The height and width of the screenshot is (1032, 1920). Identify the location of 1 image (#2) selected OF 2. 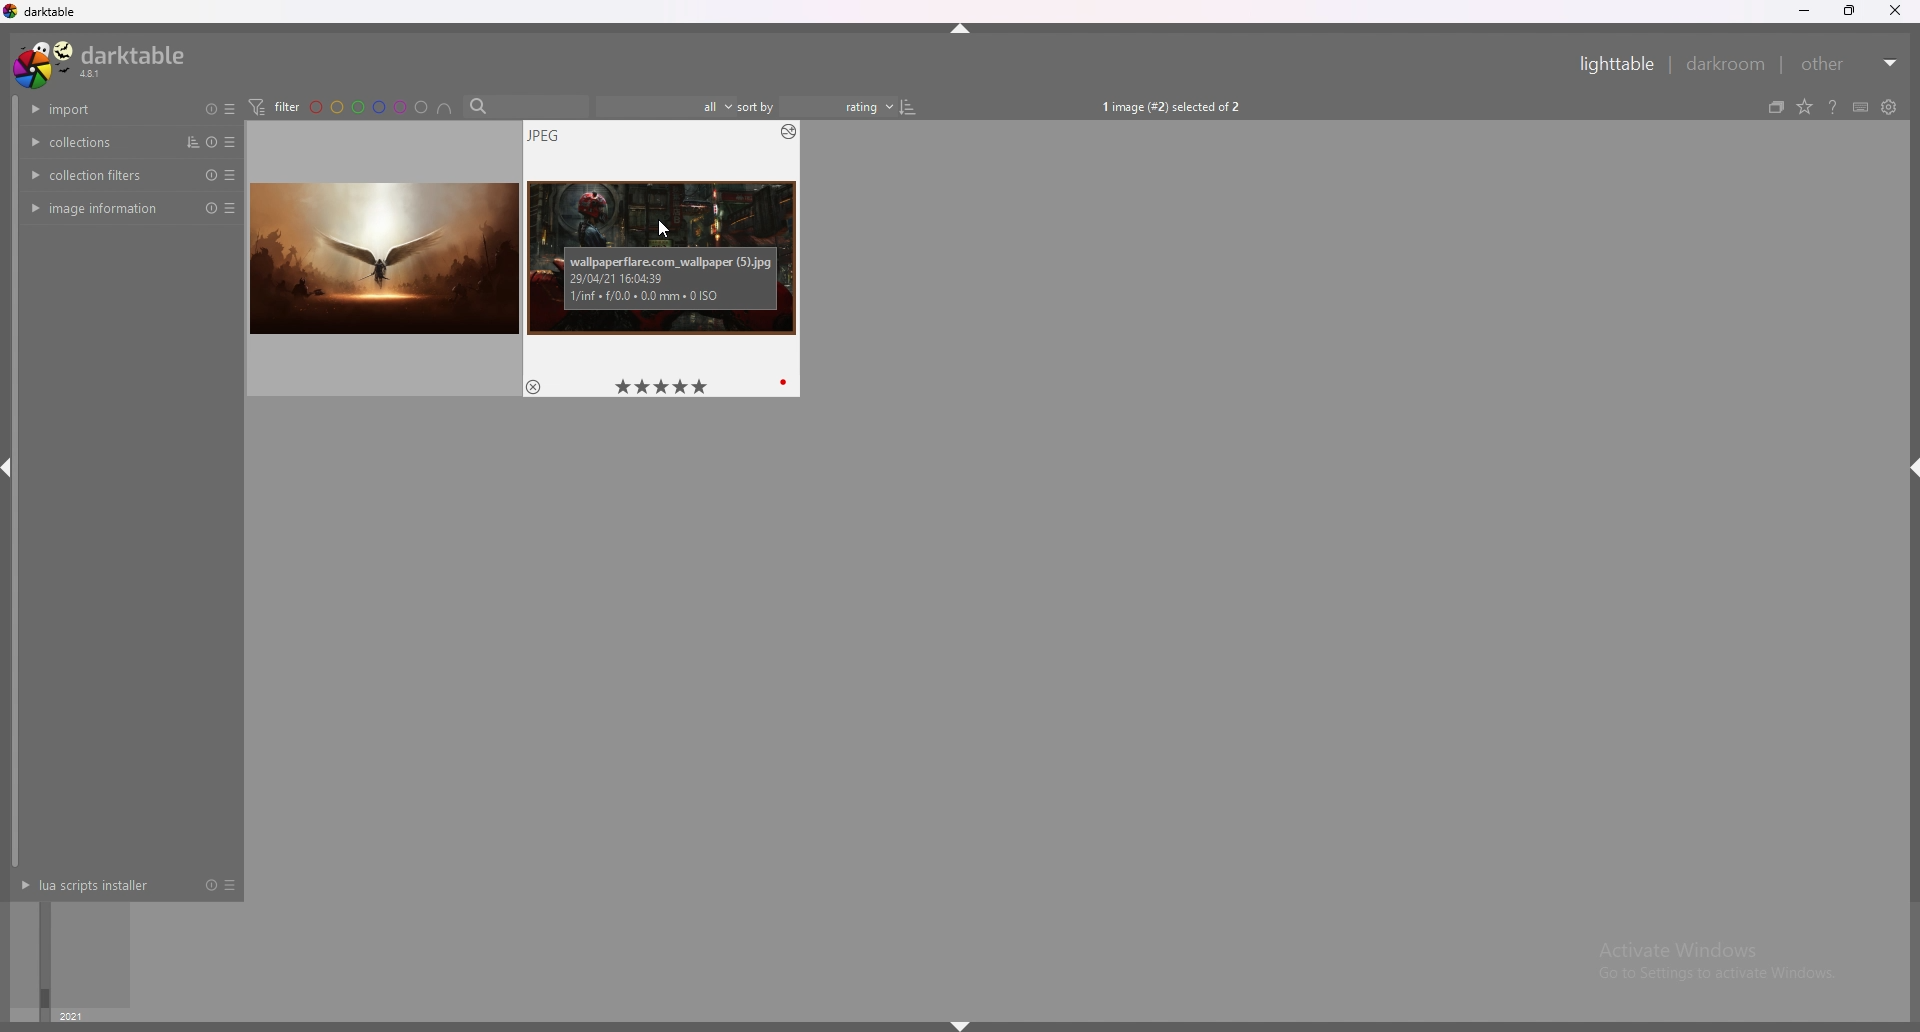
(1170, 108).